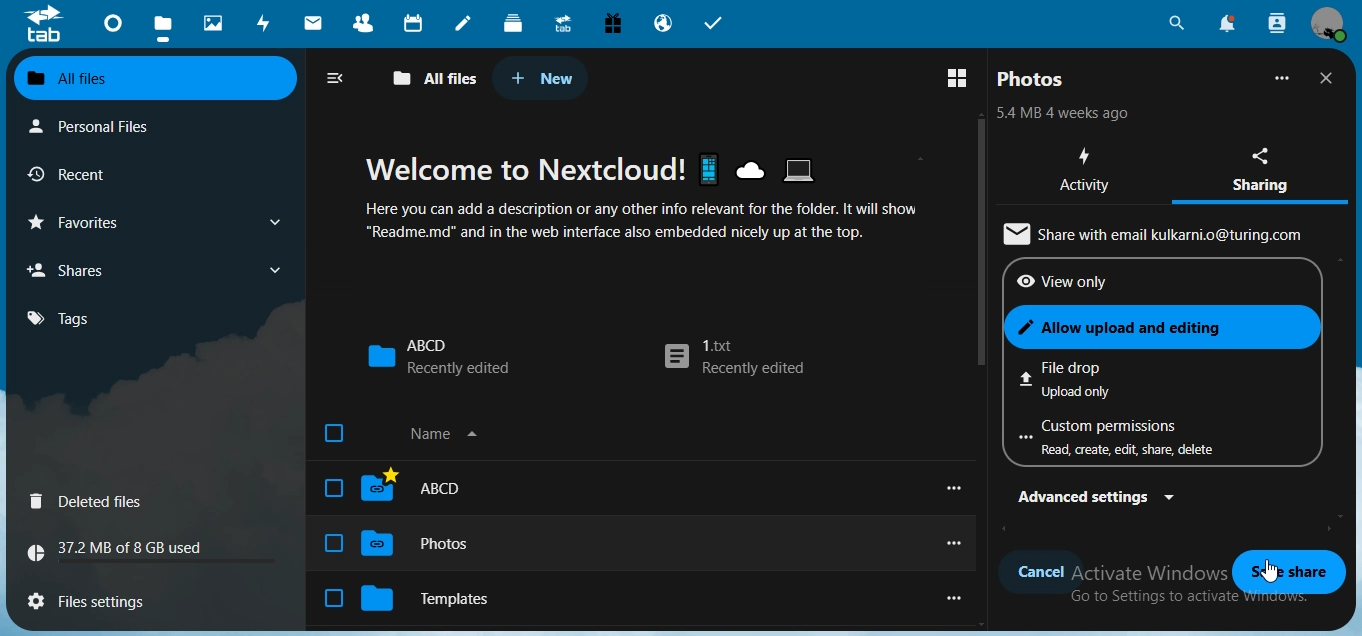 The image size is (1362, 636). Describe the element at coordinates (1041, 574) in the screenshot. I see `cancel` at that location.